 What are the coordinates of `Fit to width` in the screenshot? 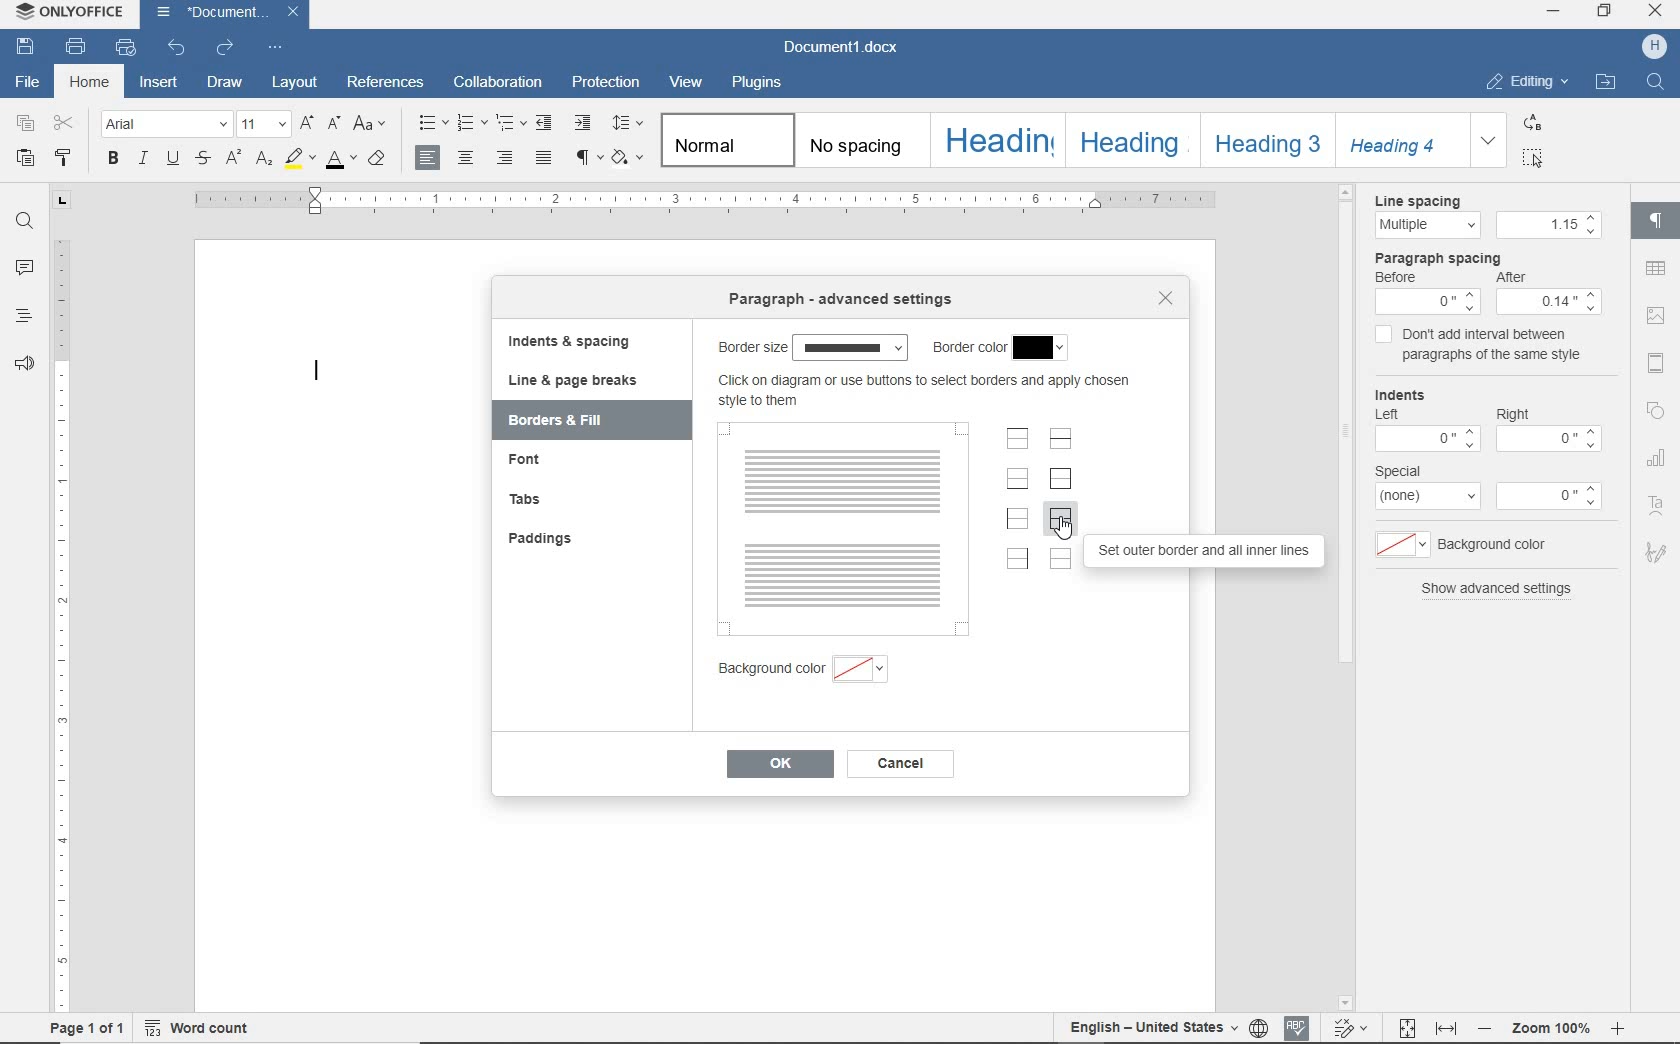 It's located at (1448, 1029).